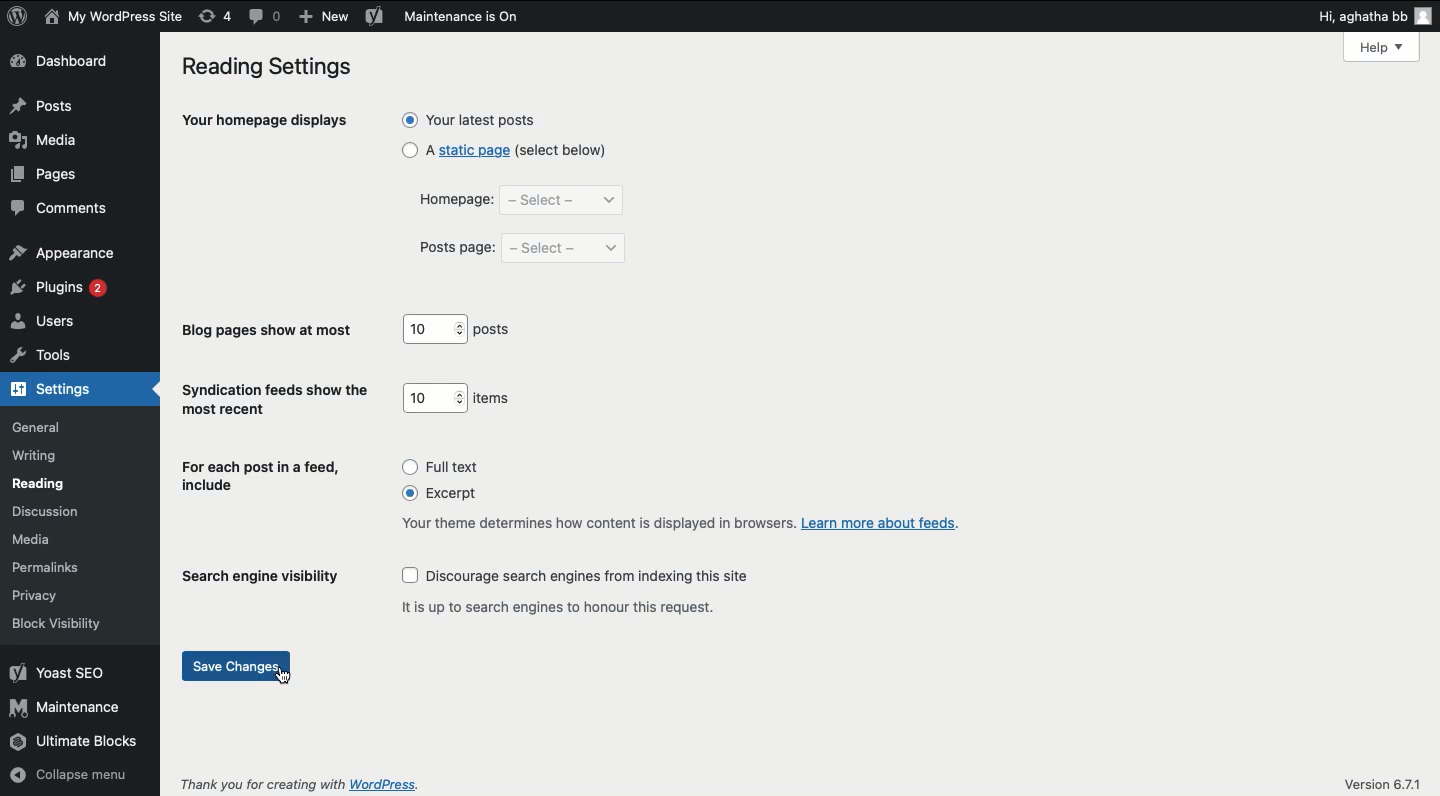 Image resolution: width=1440 pixels, height=796 pixels. What do you see at coordinates (241, 665) in the screenshot?
I see `save changes` at bounding box center [241, 665].